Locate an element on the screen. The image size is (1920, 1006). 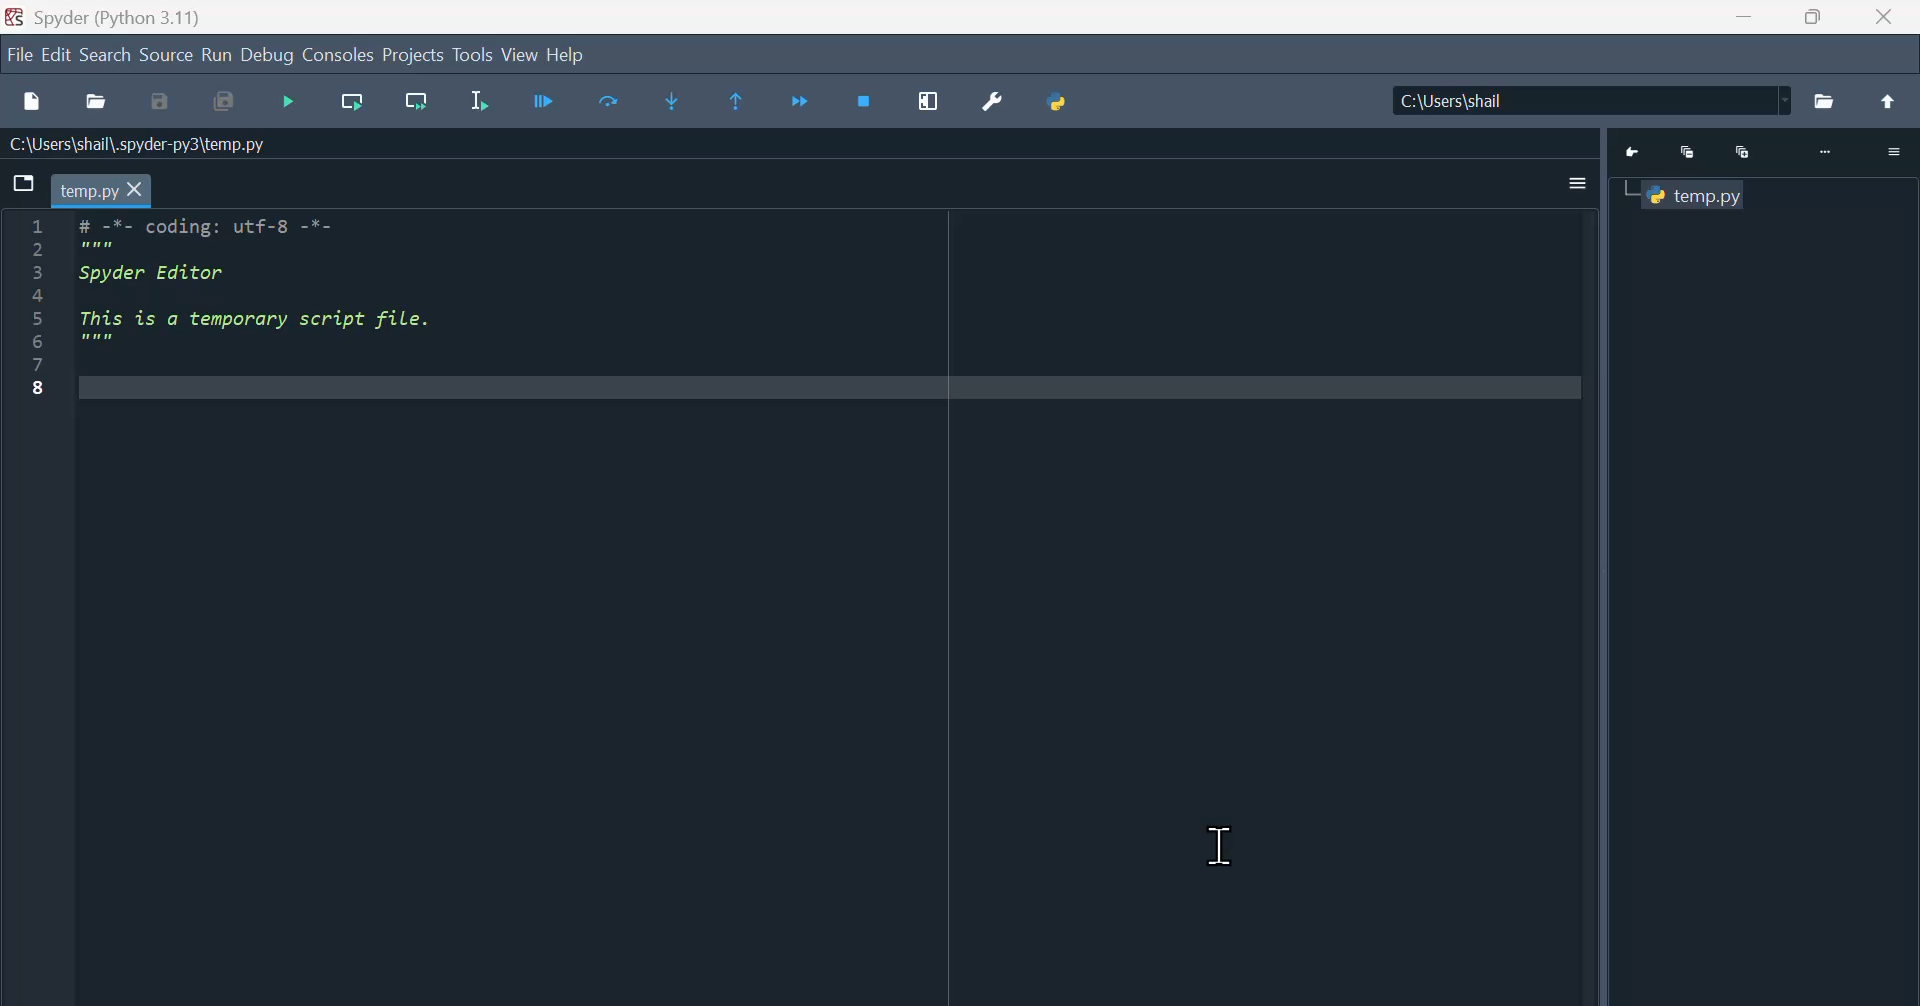
# -7- coding: utr-8 -"-
Spyder Editor
This is a temporary script file. is located at coordinates (277, 283).